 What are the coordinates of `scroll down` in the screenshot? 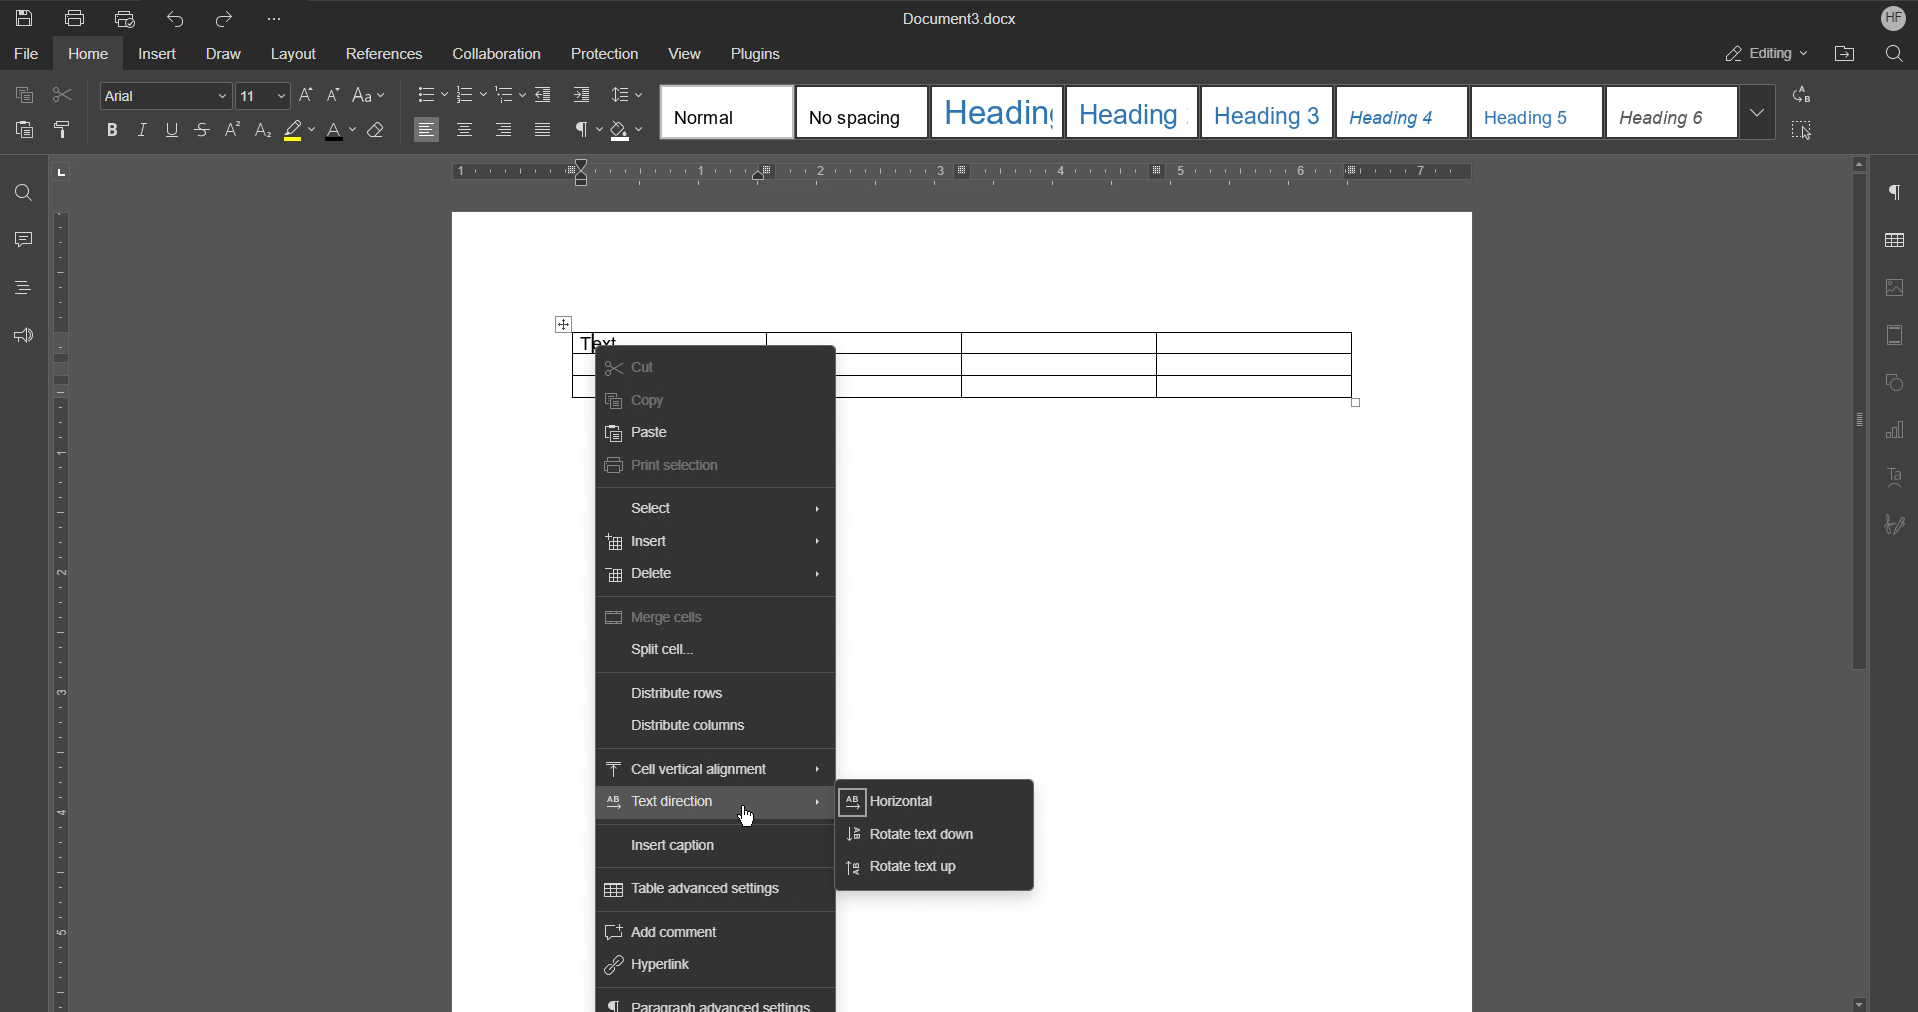 It's located at (1861, 1004).